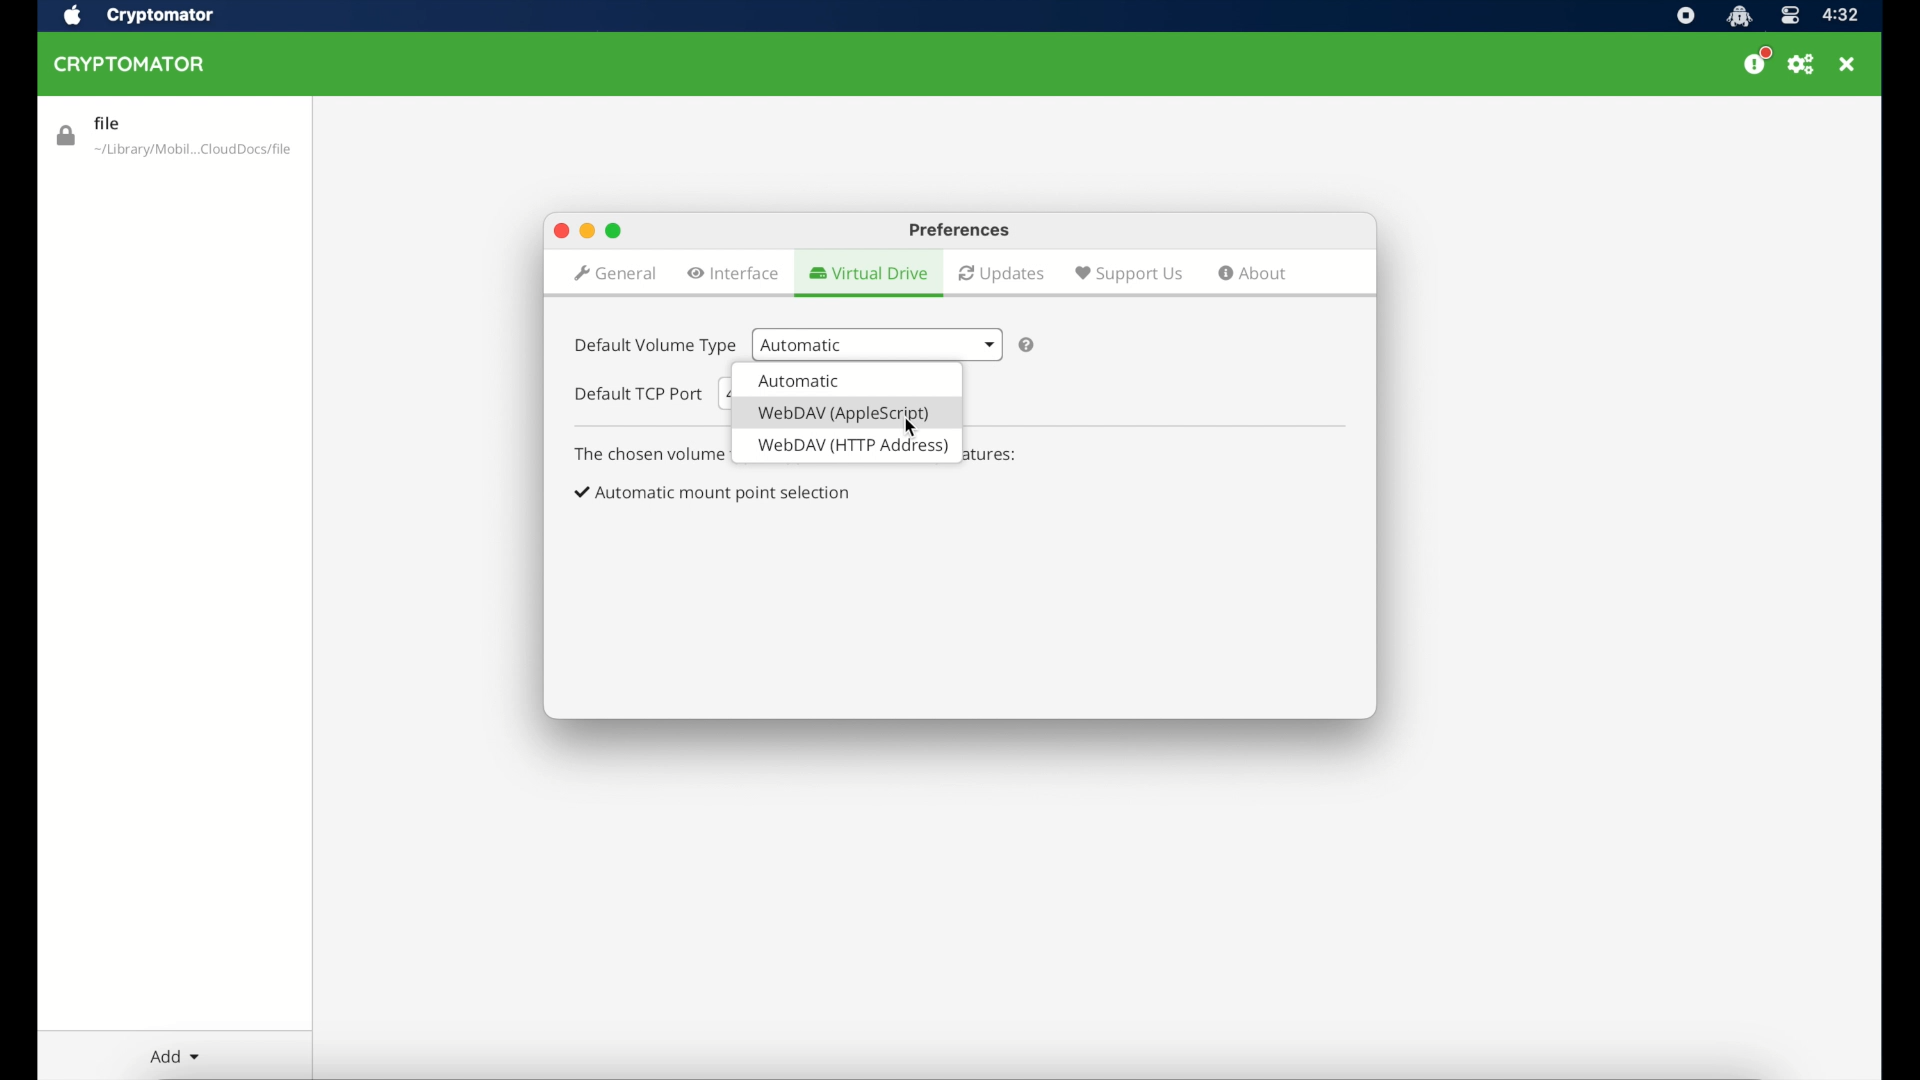 The height and width of the screenshot is (1080, 1920). I want to click on interface, so click(734, 273).